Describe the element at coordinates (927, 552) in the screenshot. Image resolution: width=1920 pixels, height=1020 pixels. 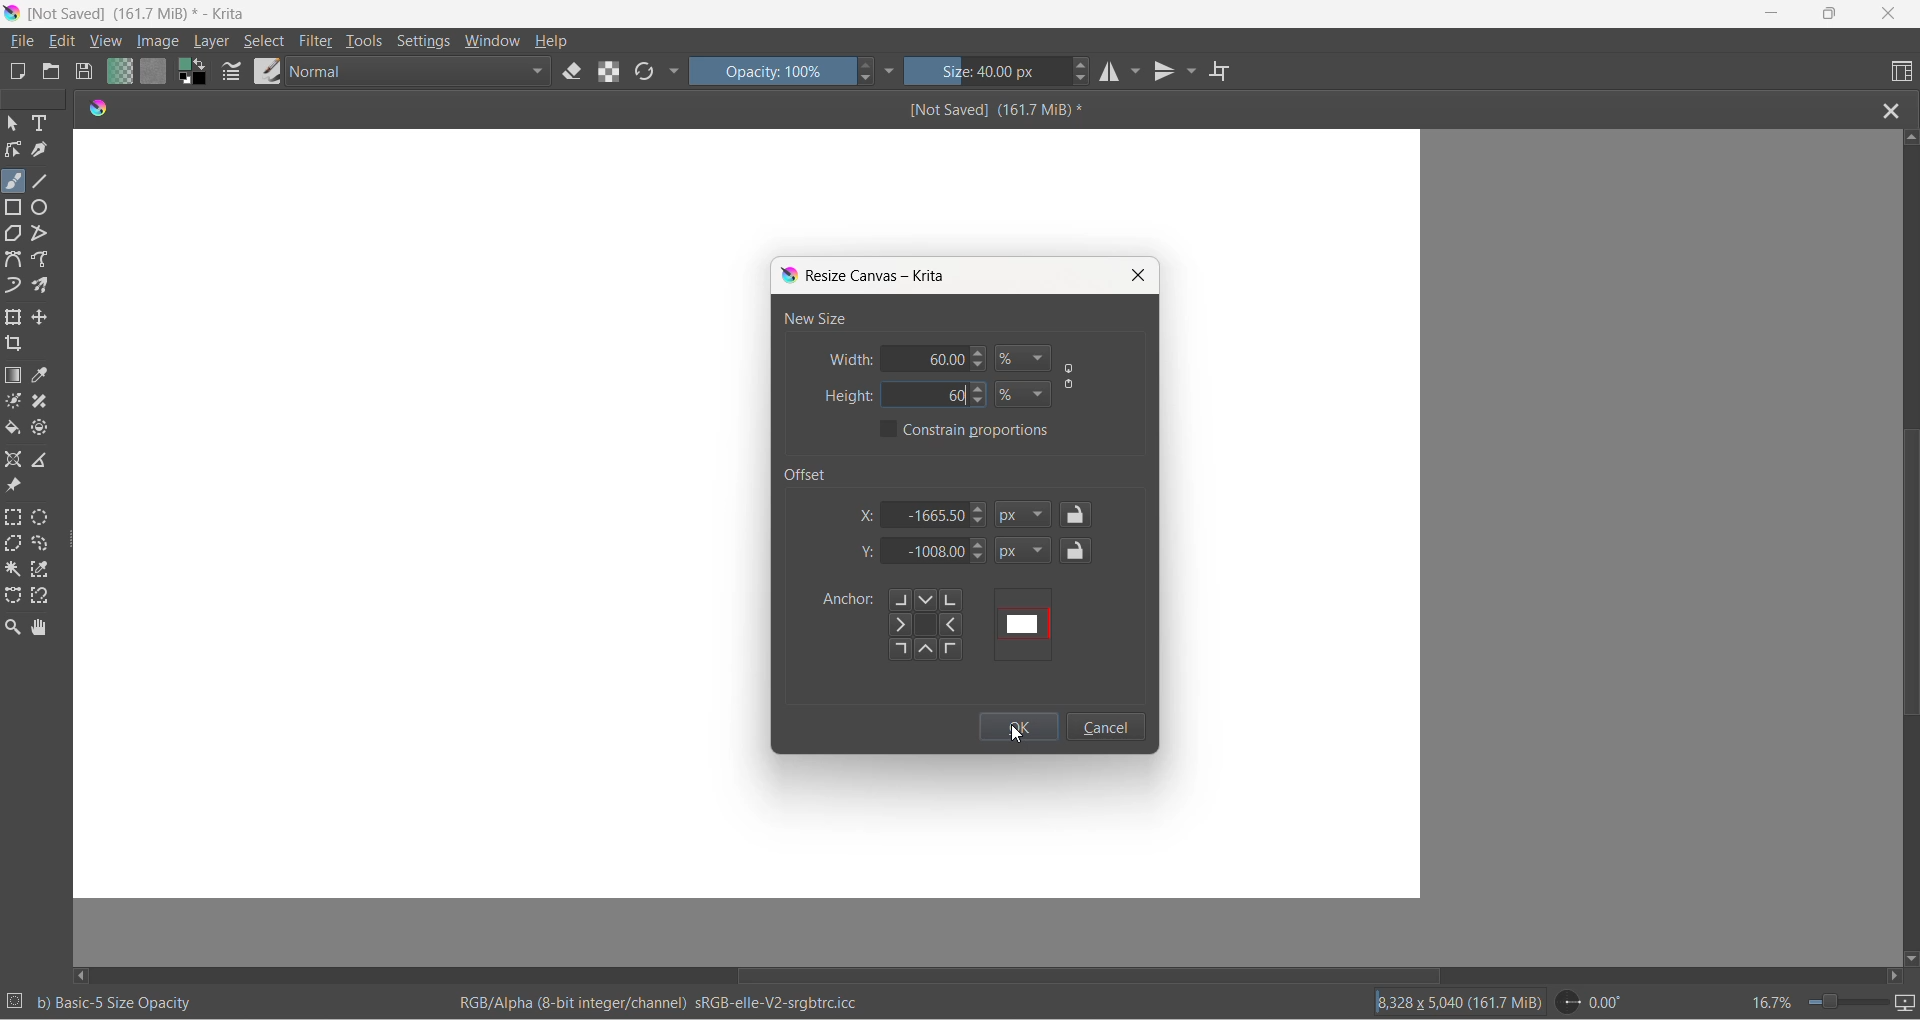
I see `y-axis value box` at that location.